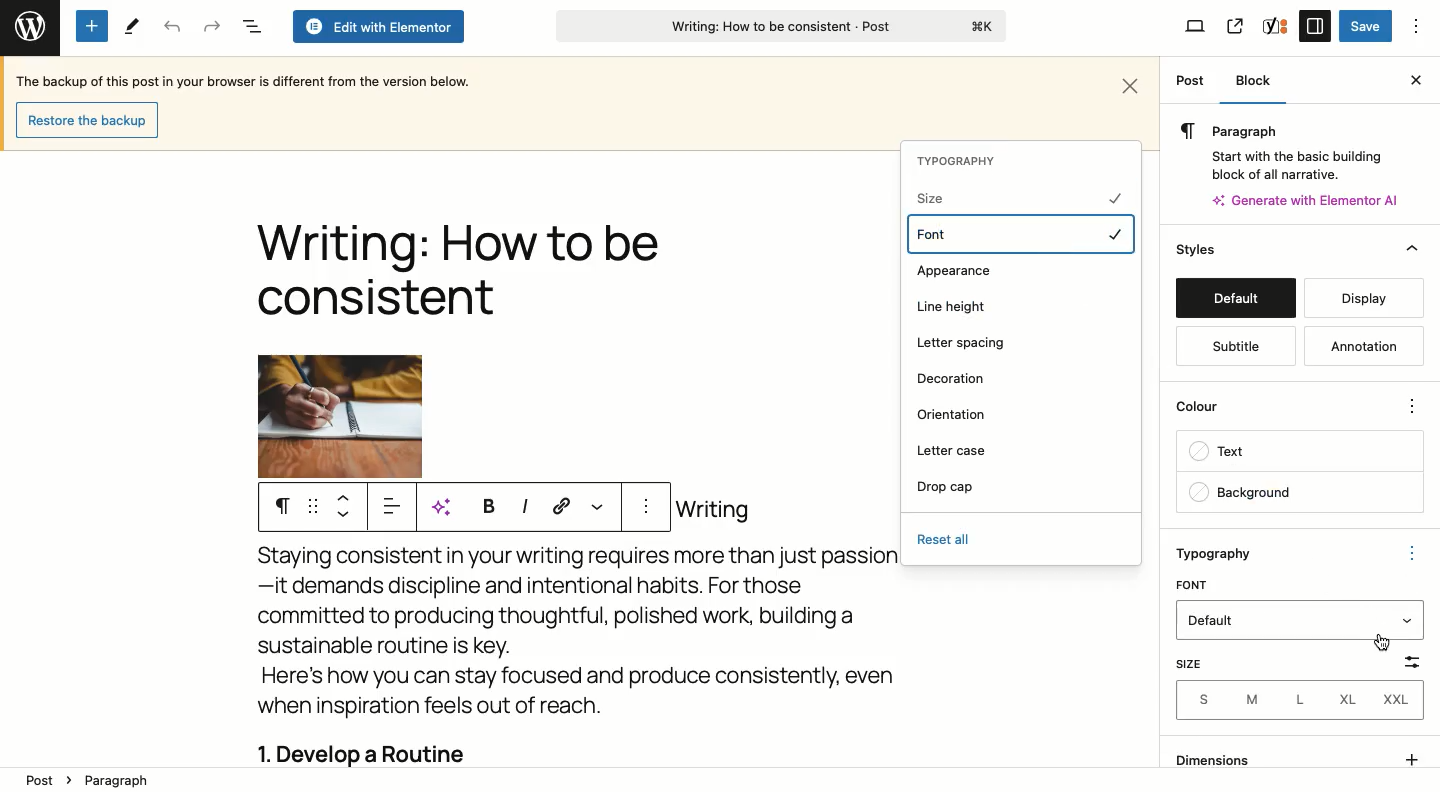  I want to click on Background, so click(1298, 492).